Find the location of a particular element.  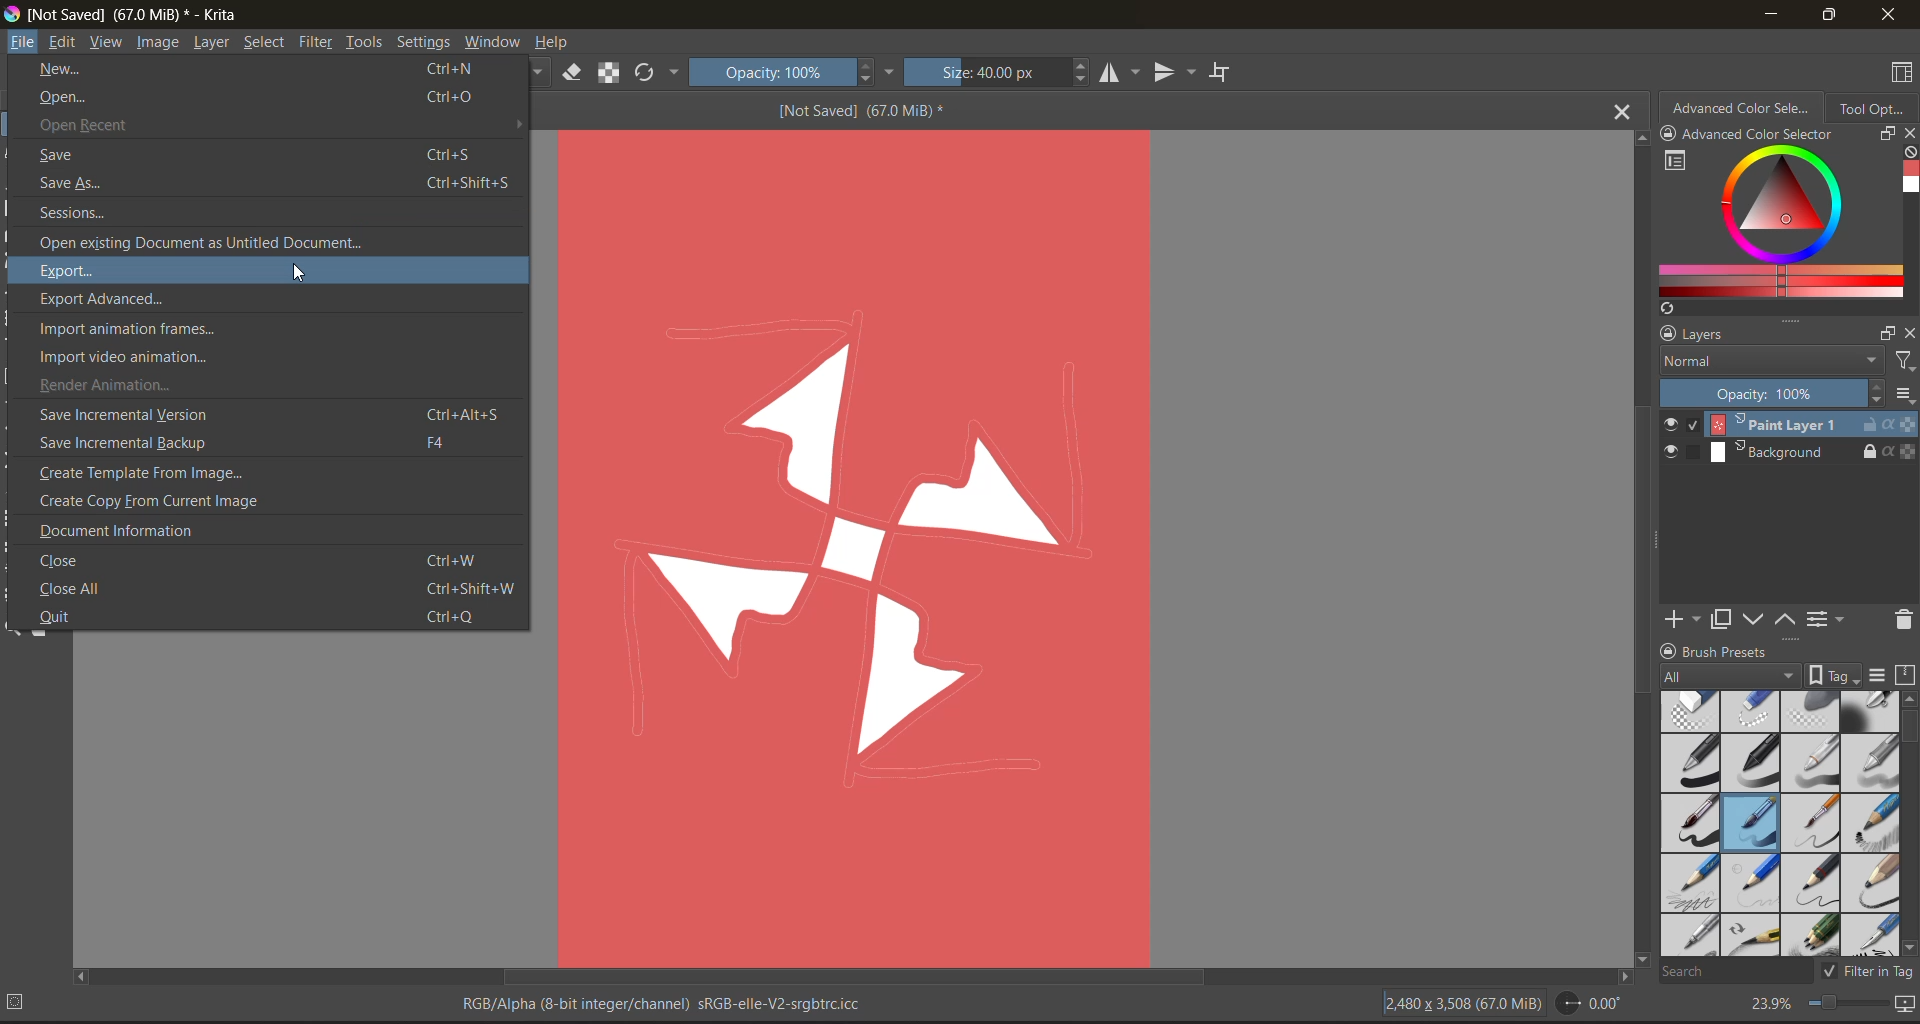

clear all color history is located at coordinates (1906, 151).